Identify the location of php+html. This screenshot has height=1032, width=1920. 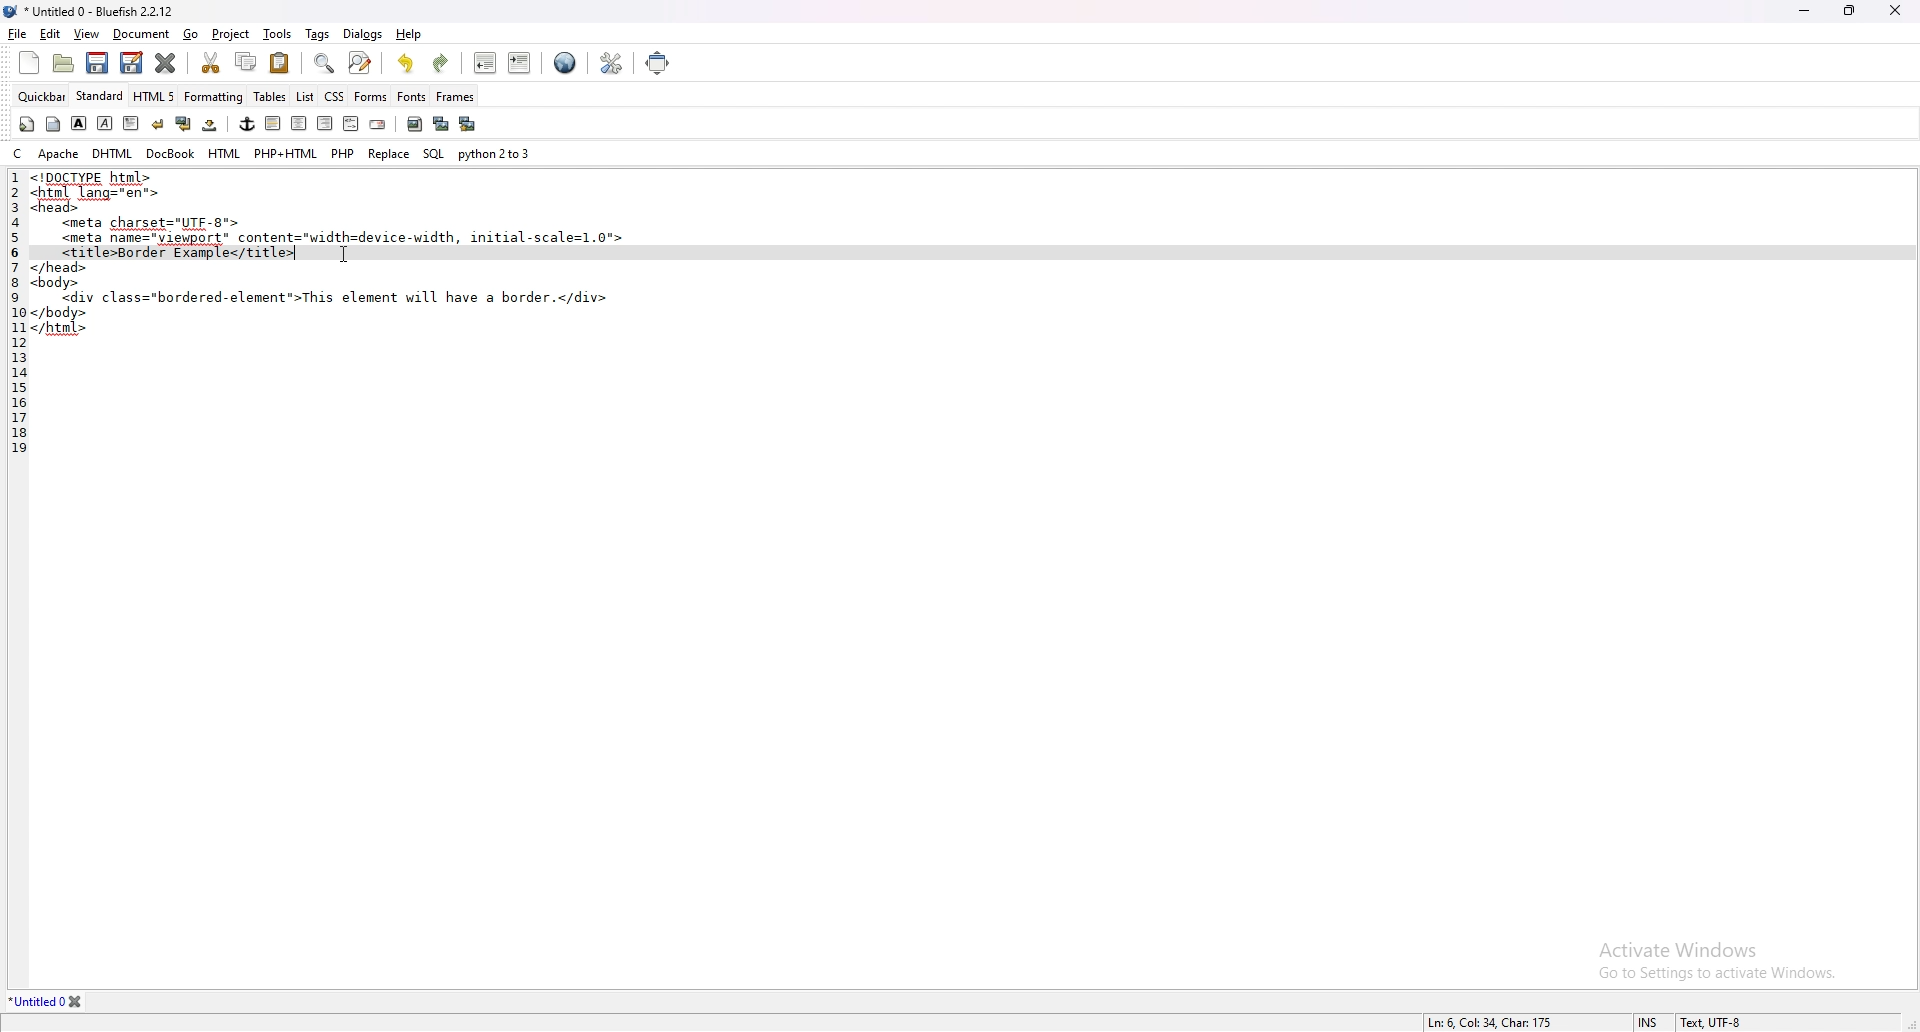
(286, 153).